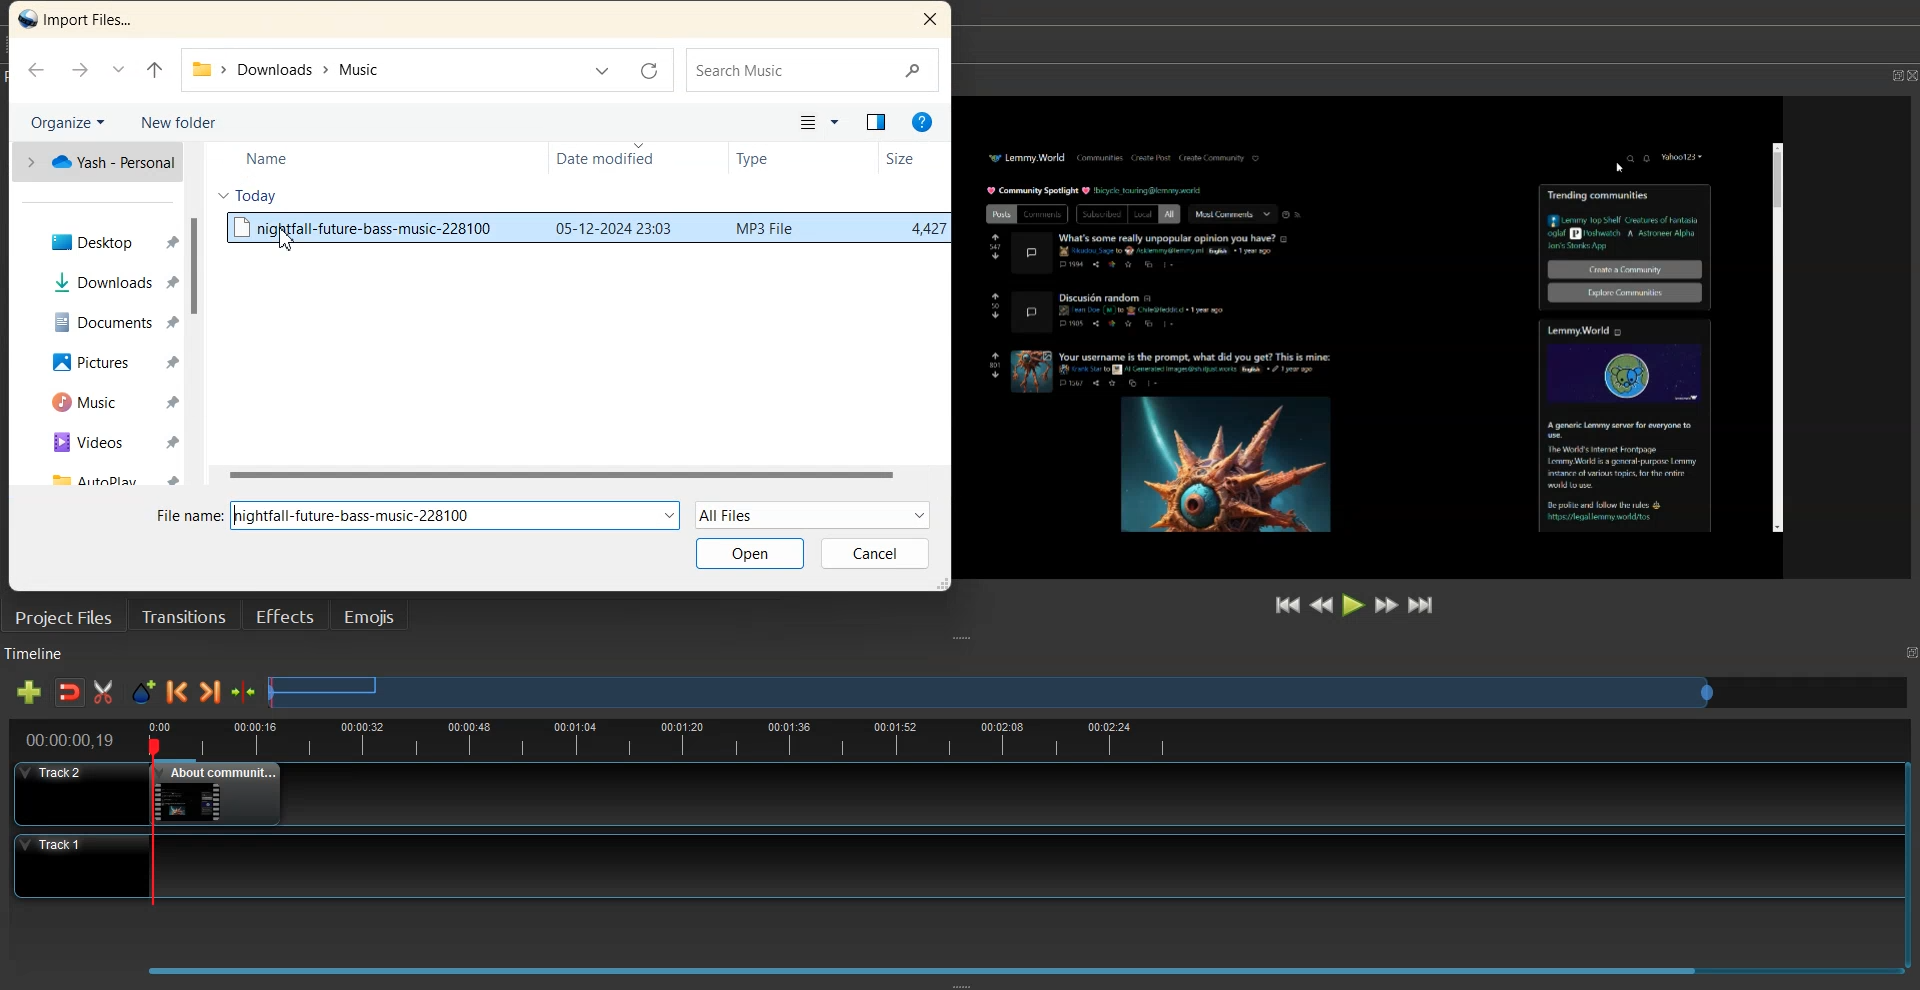 The height and width of the screenshot is (990, 1920). Describe the element at coordinates (1322, 603) in the screenshot. I see `Rewind` at that location.